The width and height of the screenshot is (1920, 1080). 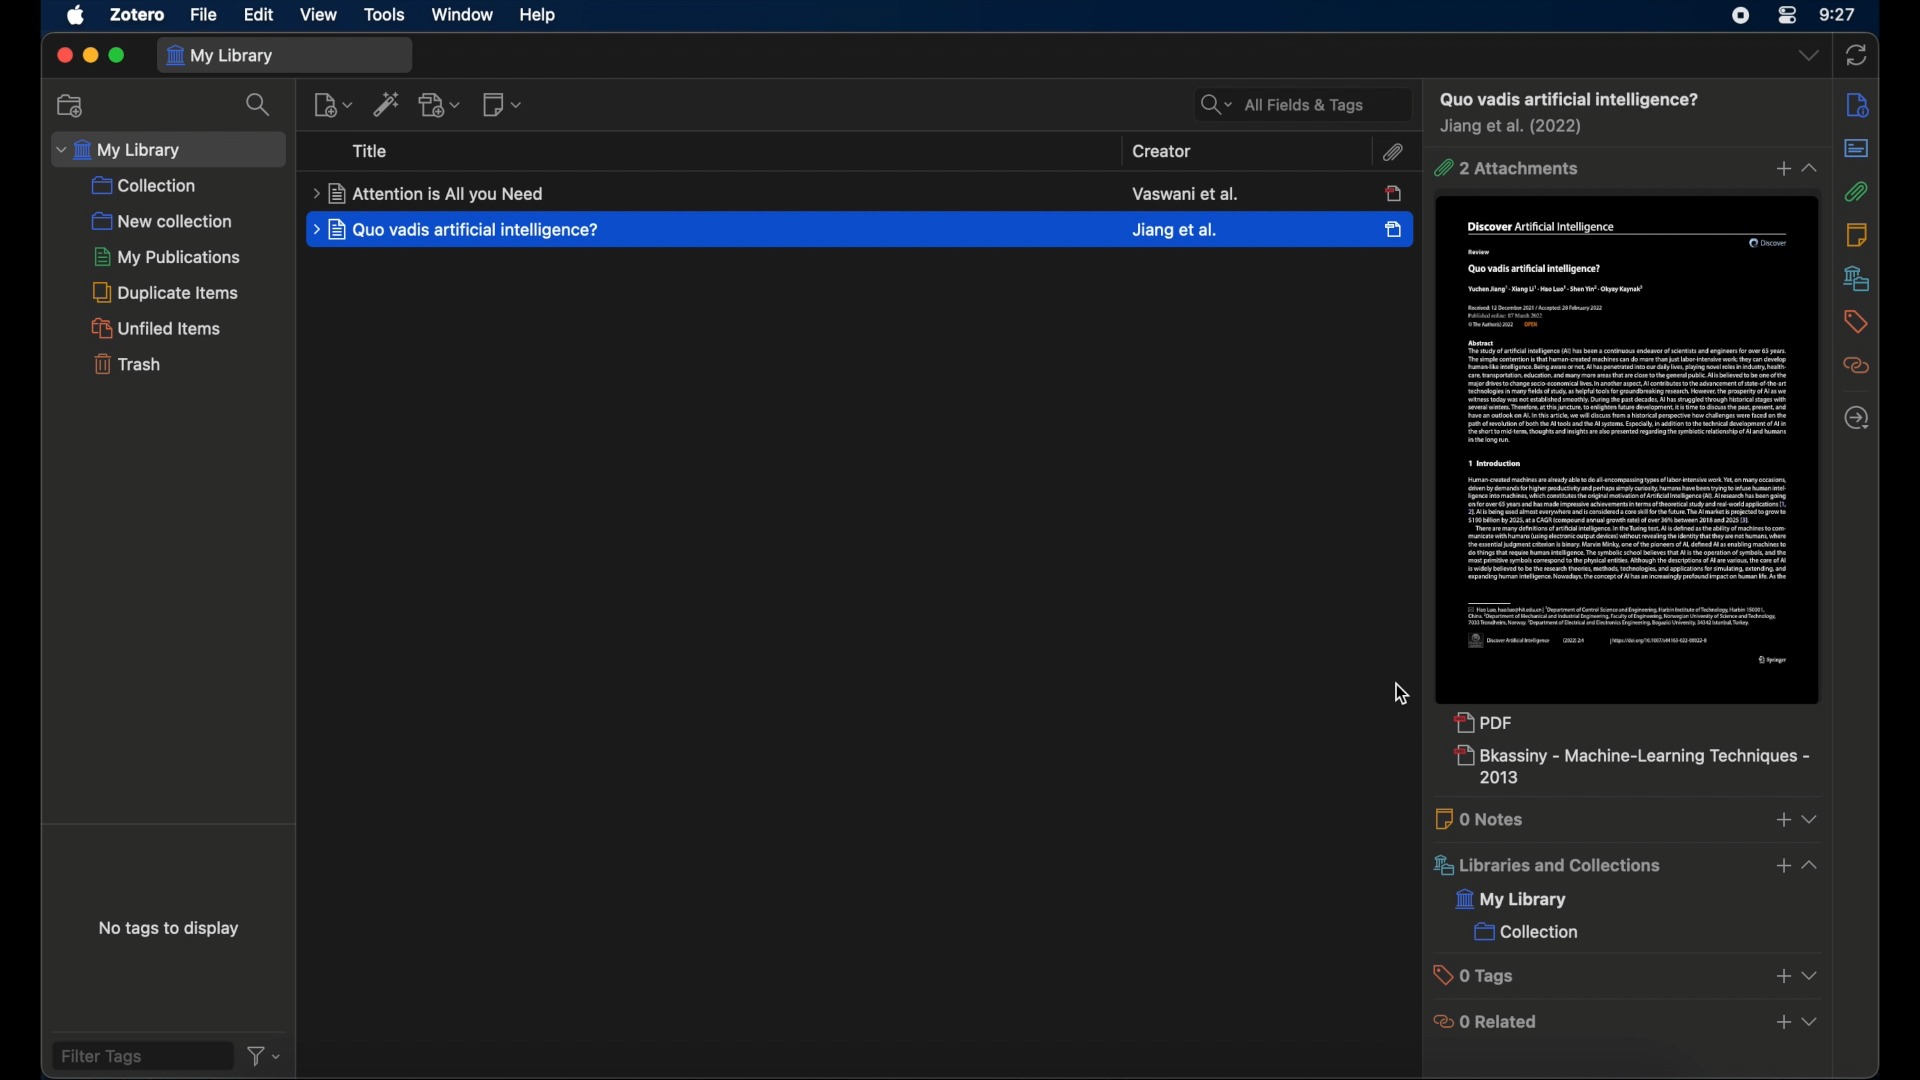 I want to click on creator, so click(x=1164, y=151).